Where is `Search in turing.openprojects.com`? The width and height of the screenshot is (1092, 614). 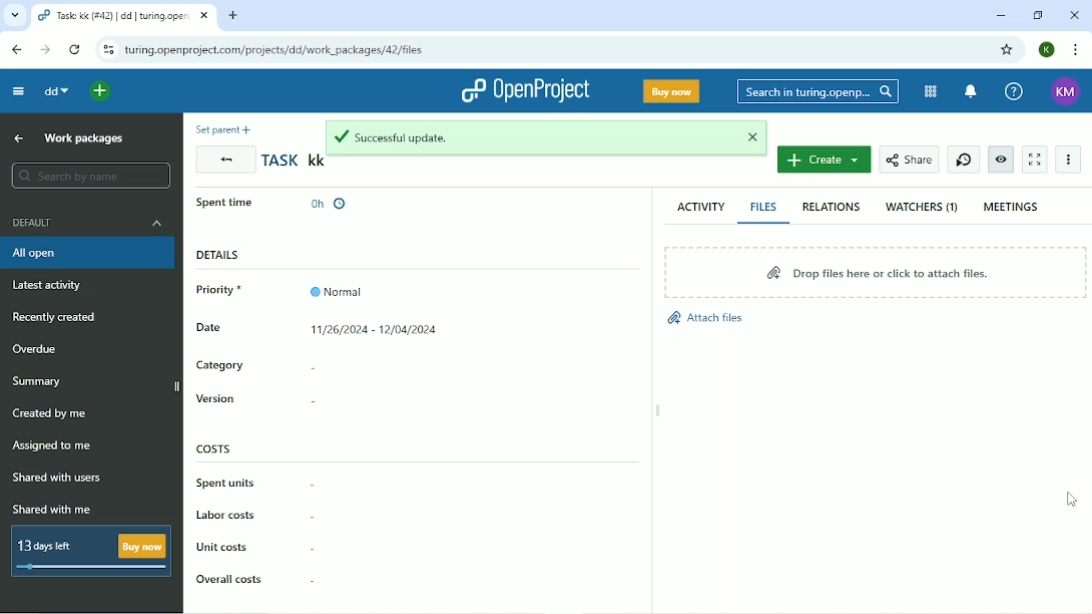
Search in turing.openprojects.com is located at coordinates (816, 93).